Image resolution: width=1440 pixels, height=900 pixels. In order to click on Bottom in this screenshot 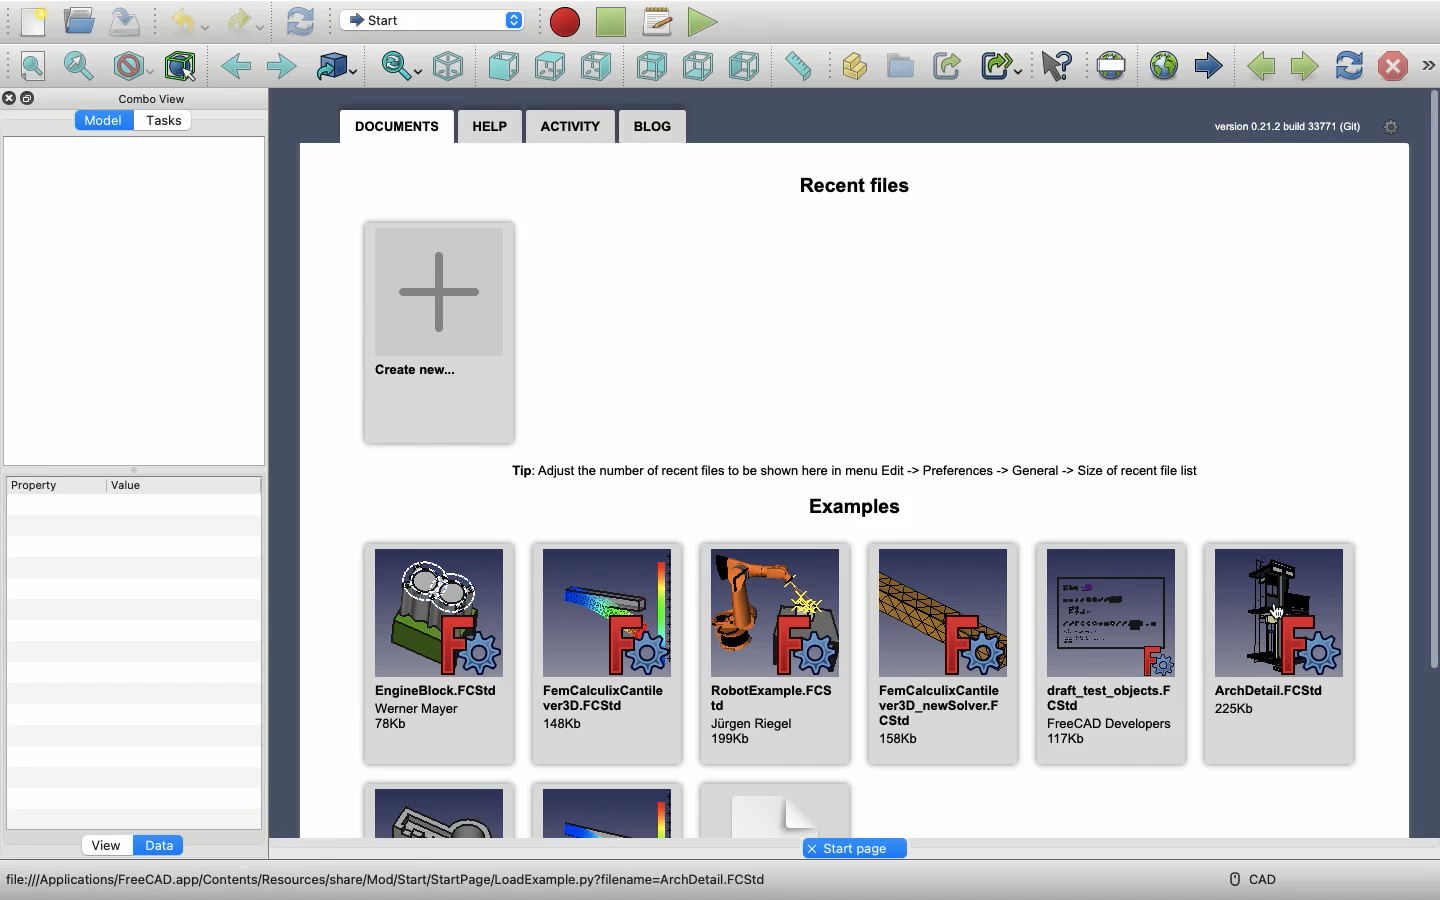, I will do `click(695, 67)`.